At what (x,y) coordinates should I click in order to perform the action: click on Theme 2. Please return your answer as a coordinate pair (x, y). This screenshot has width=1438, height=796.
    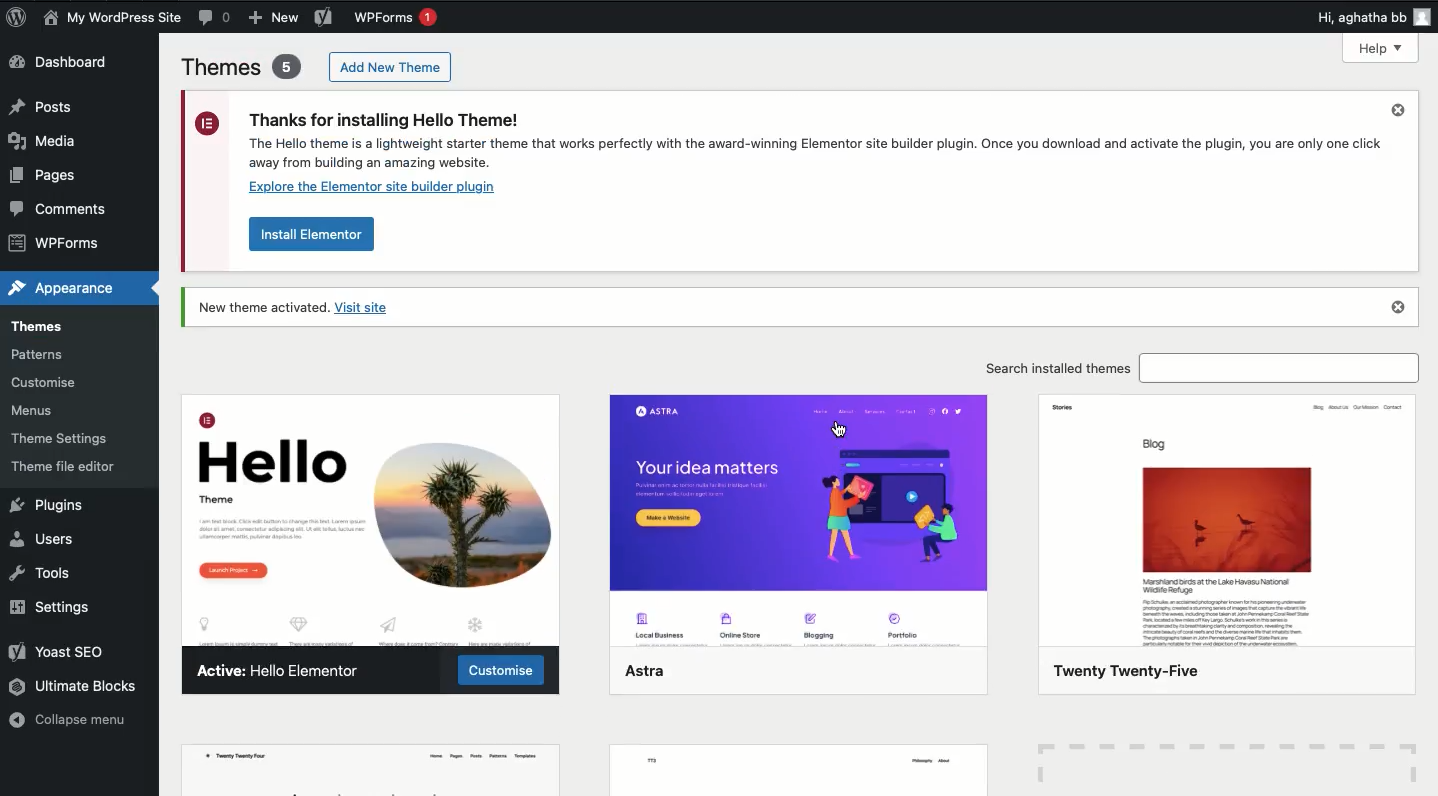
    Looking at the image, I should click on (801, 559).